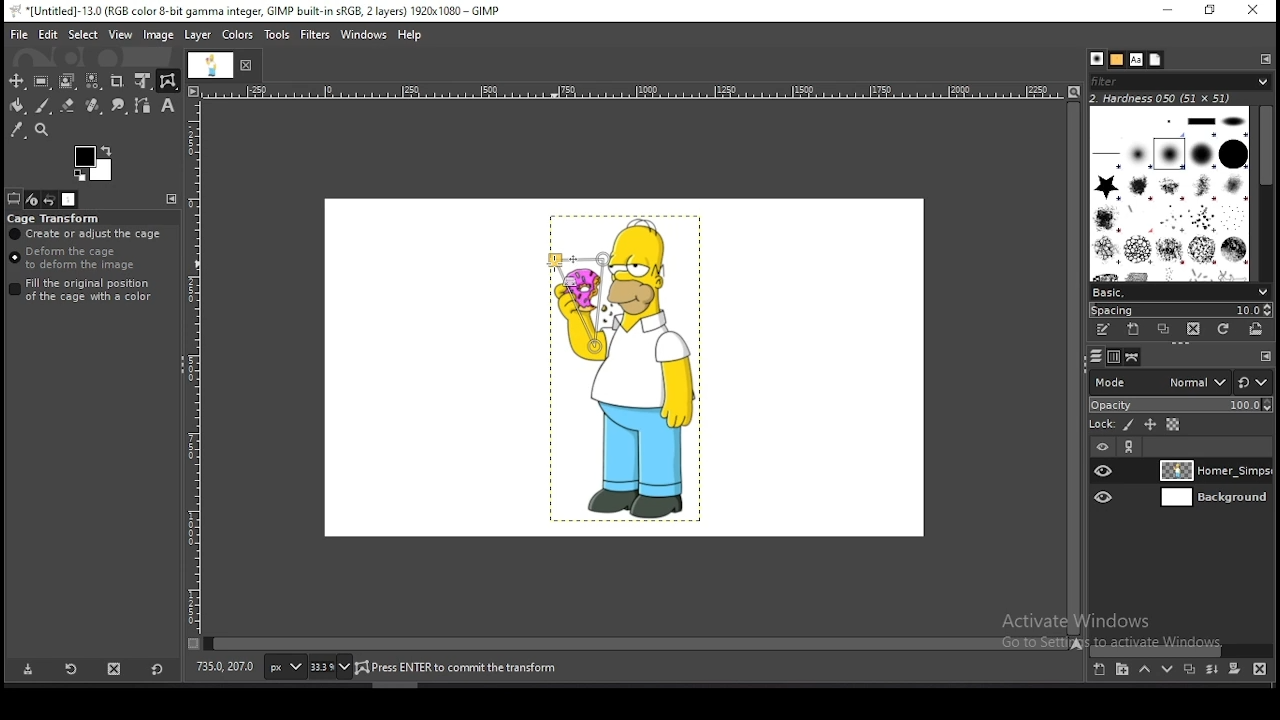 This screenshot has width=1280, height=720. I want to click on create a new layer, so click(1099, 670).